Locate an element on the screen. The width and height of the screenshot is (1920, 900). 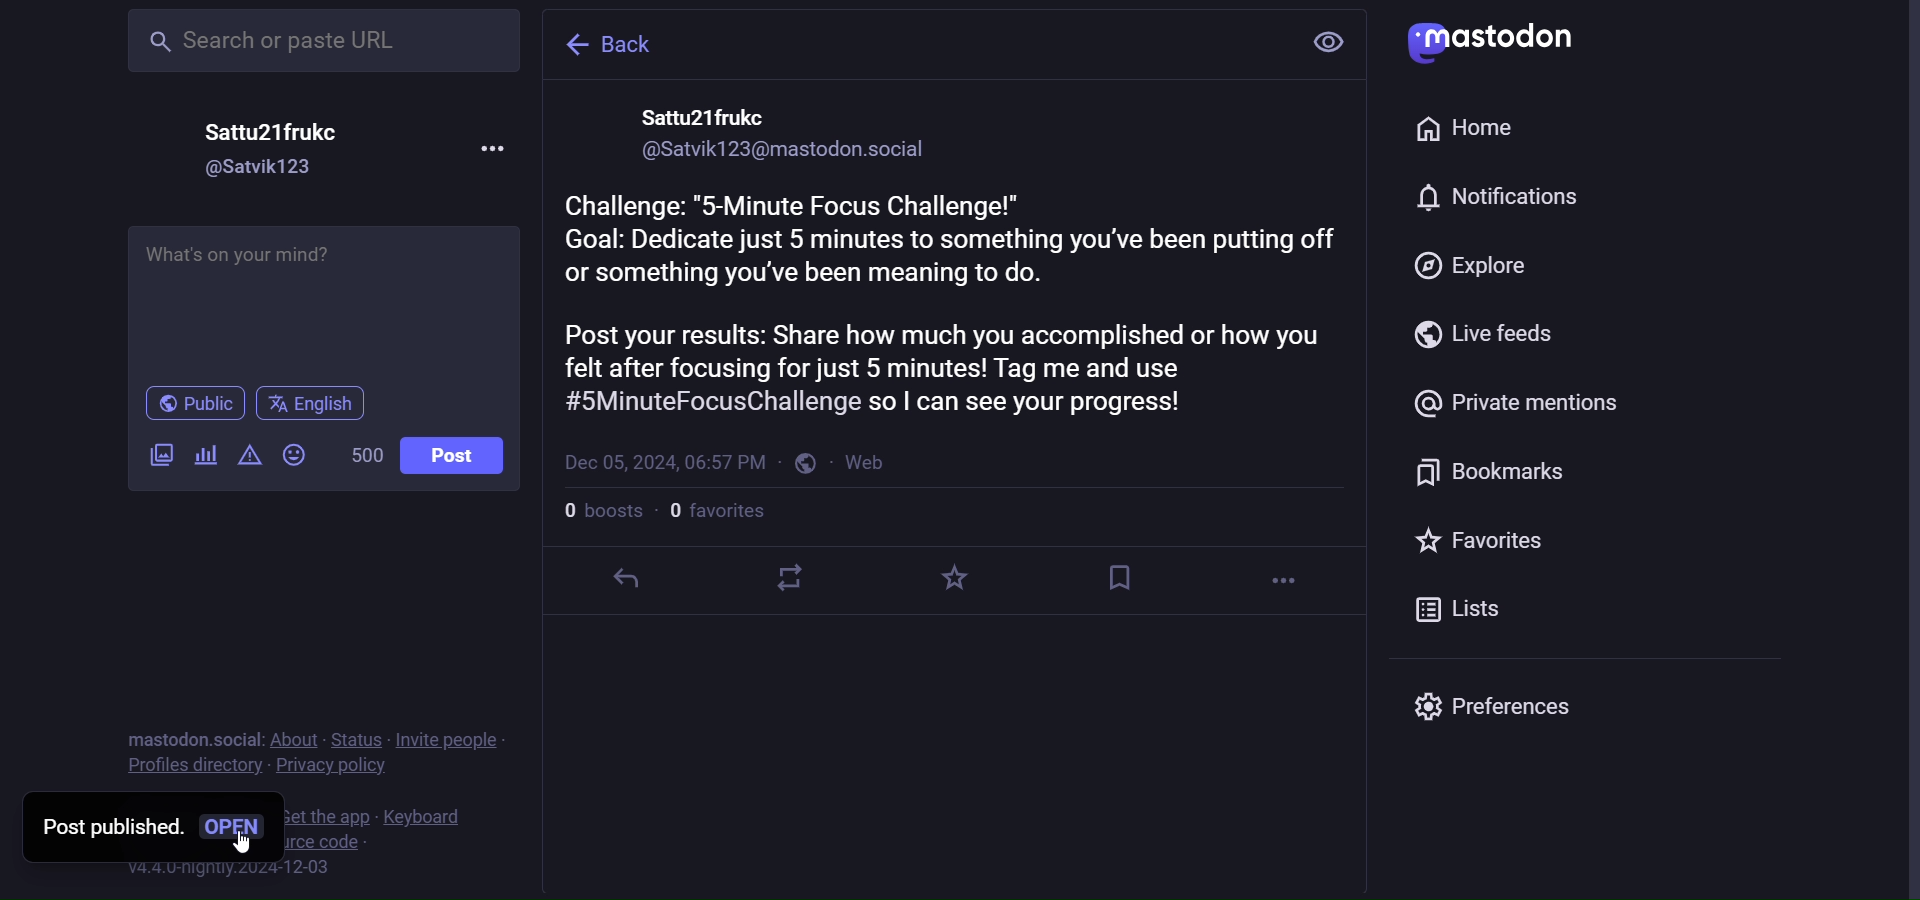
write here is located at coordinates (327, 300).